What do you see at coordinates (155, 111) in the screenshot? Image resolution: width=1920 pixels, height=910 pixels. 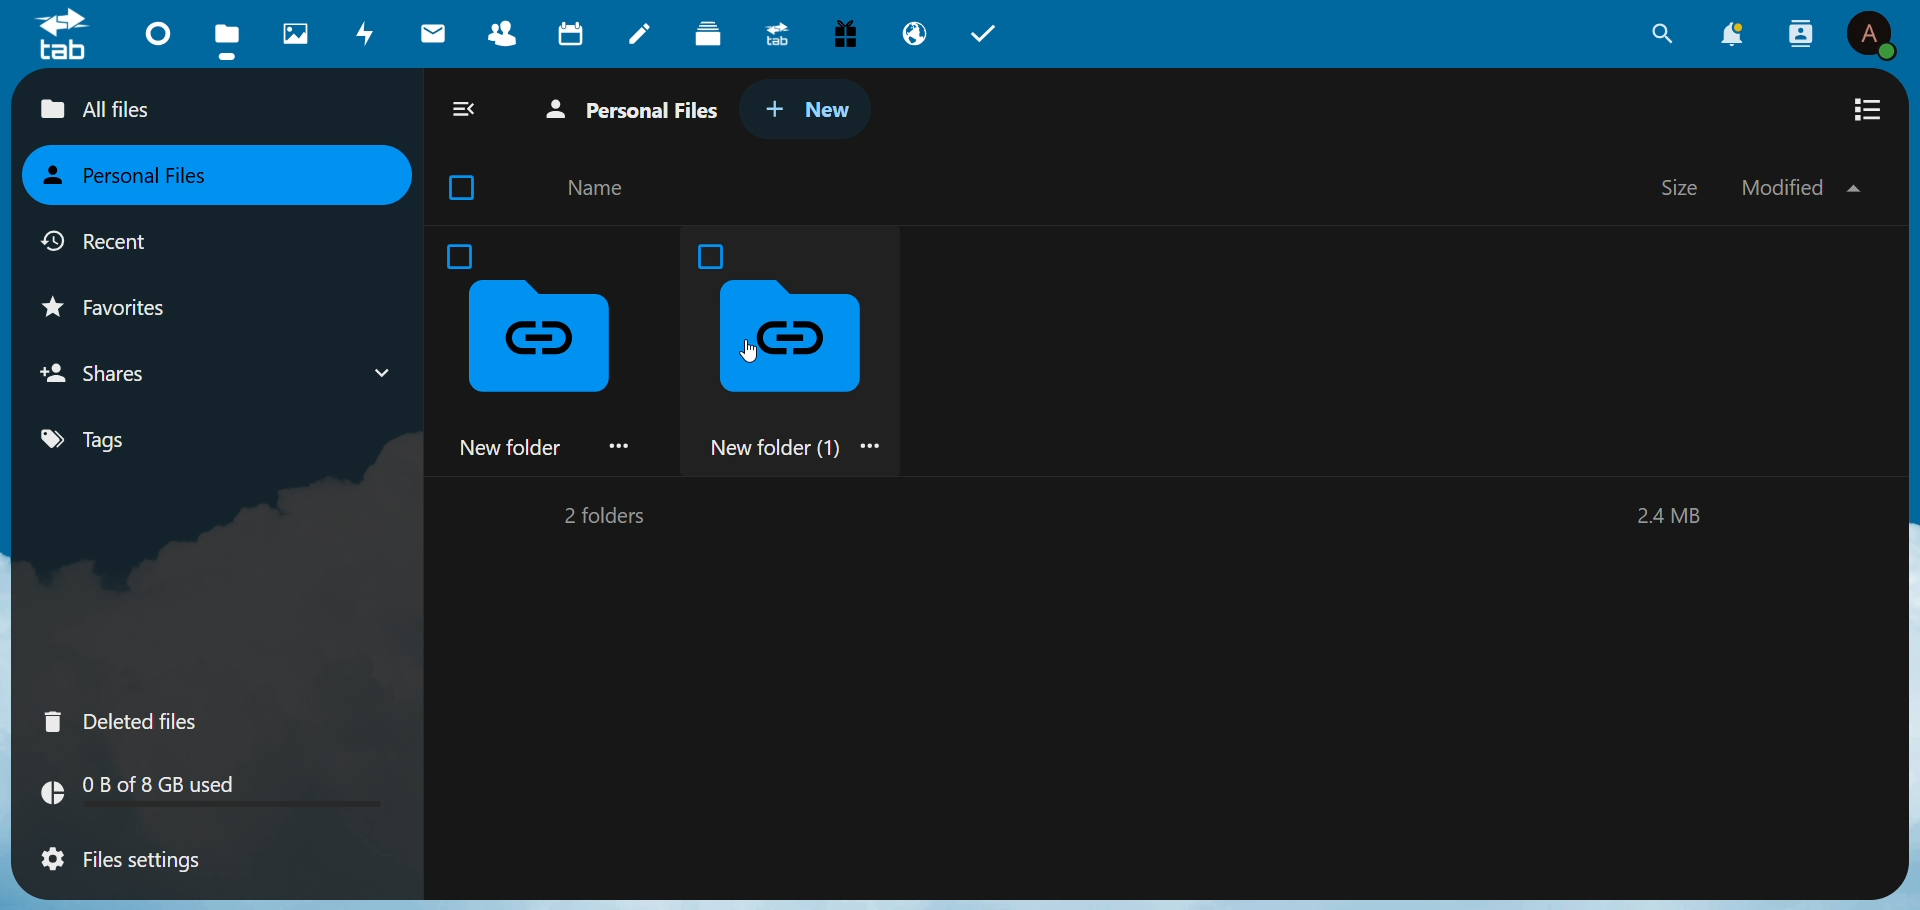 I see `all files` at bounding box center [155, 111].